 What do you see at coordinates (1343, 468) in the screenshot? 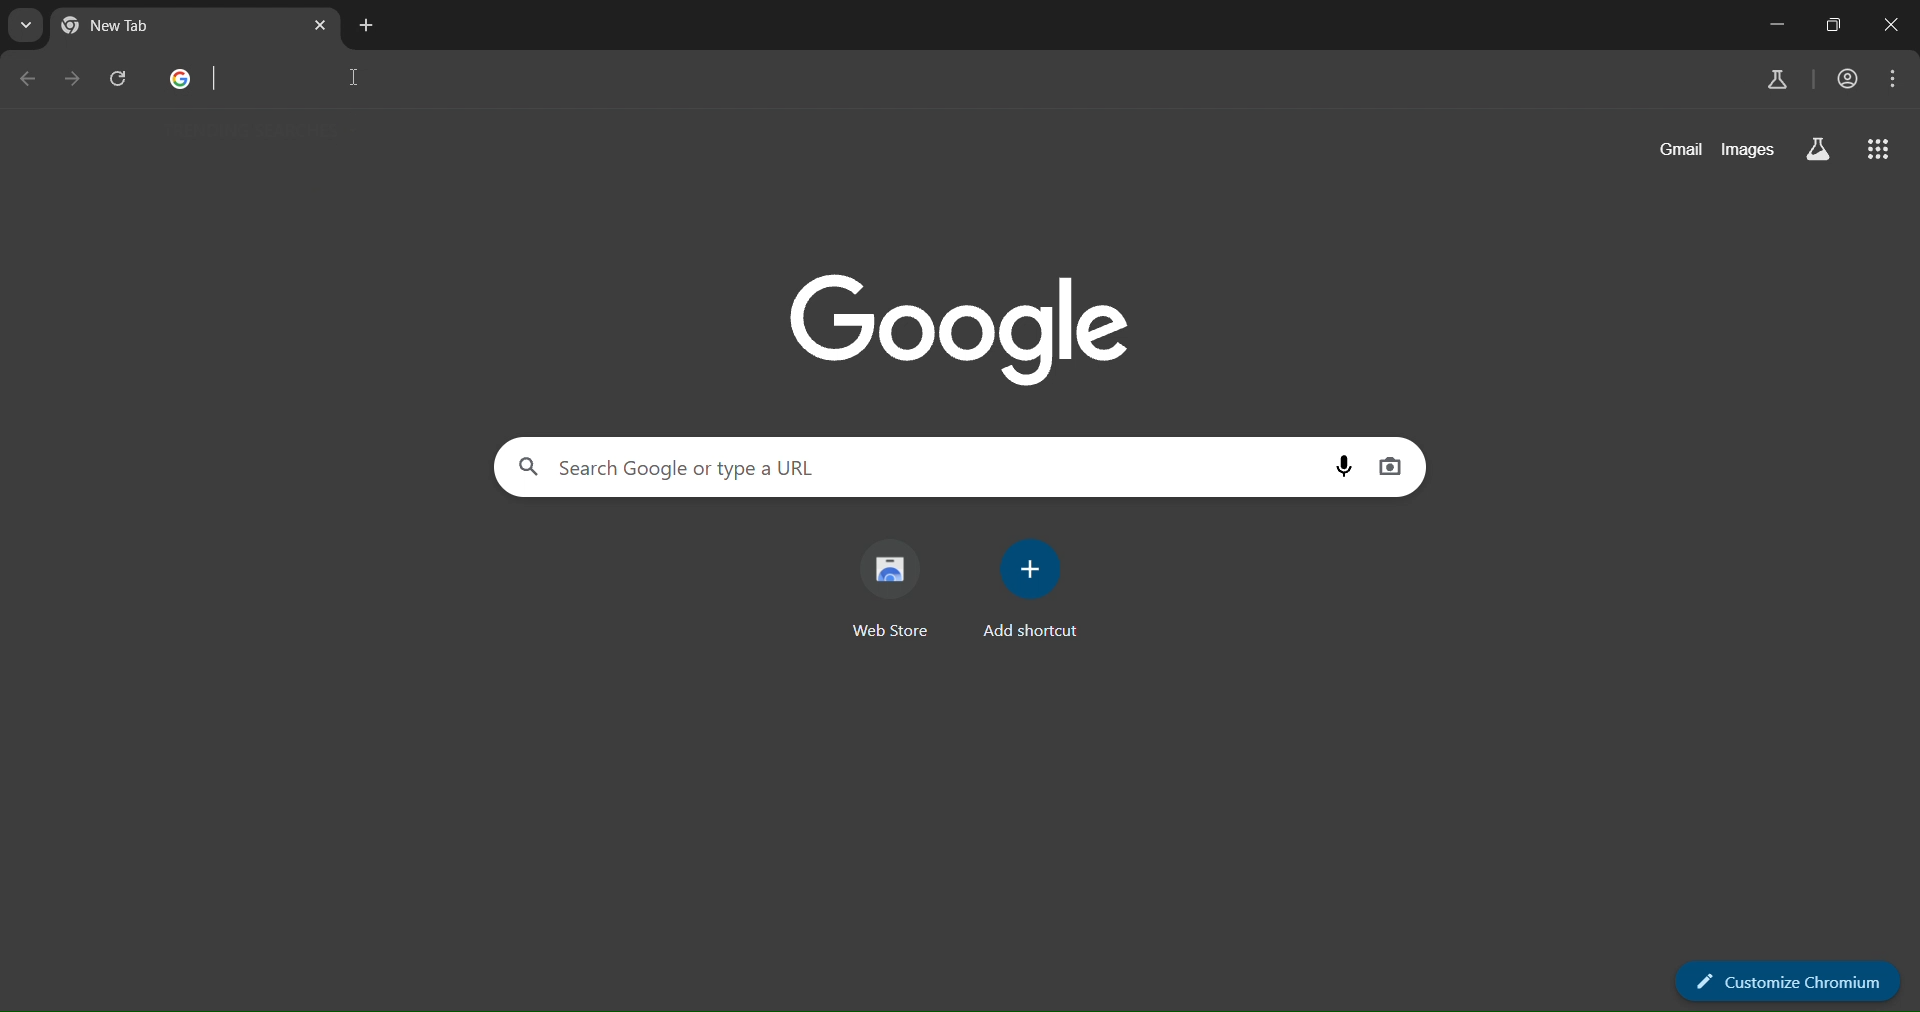
I see `voice search` at bounding box center [1343, 468].